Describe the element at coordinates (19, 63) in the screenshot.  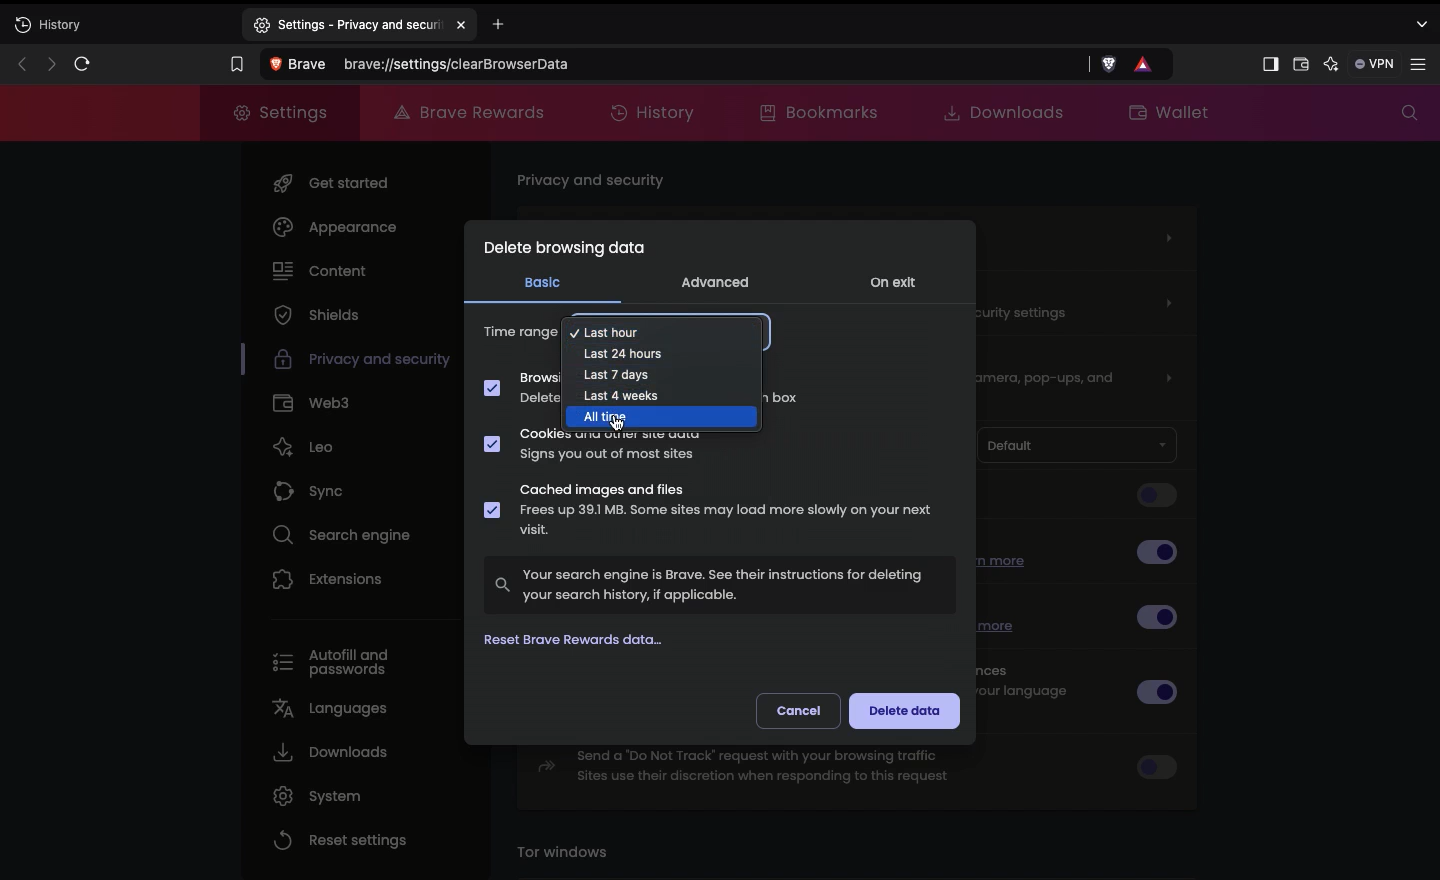
I see `Previous page` at that location.